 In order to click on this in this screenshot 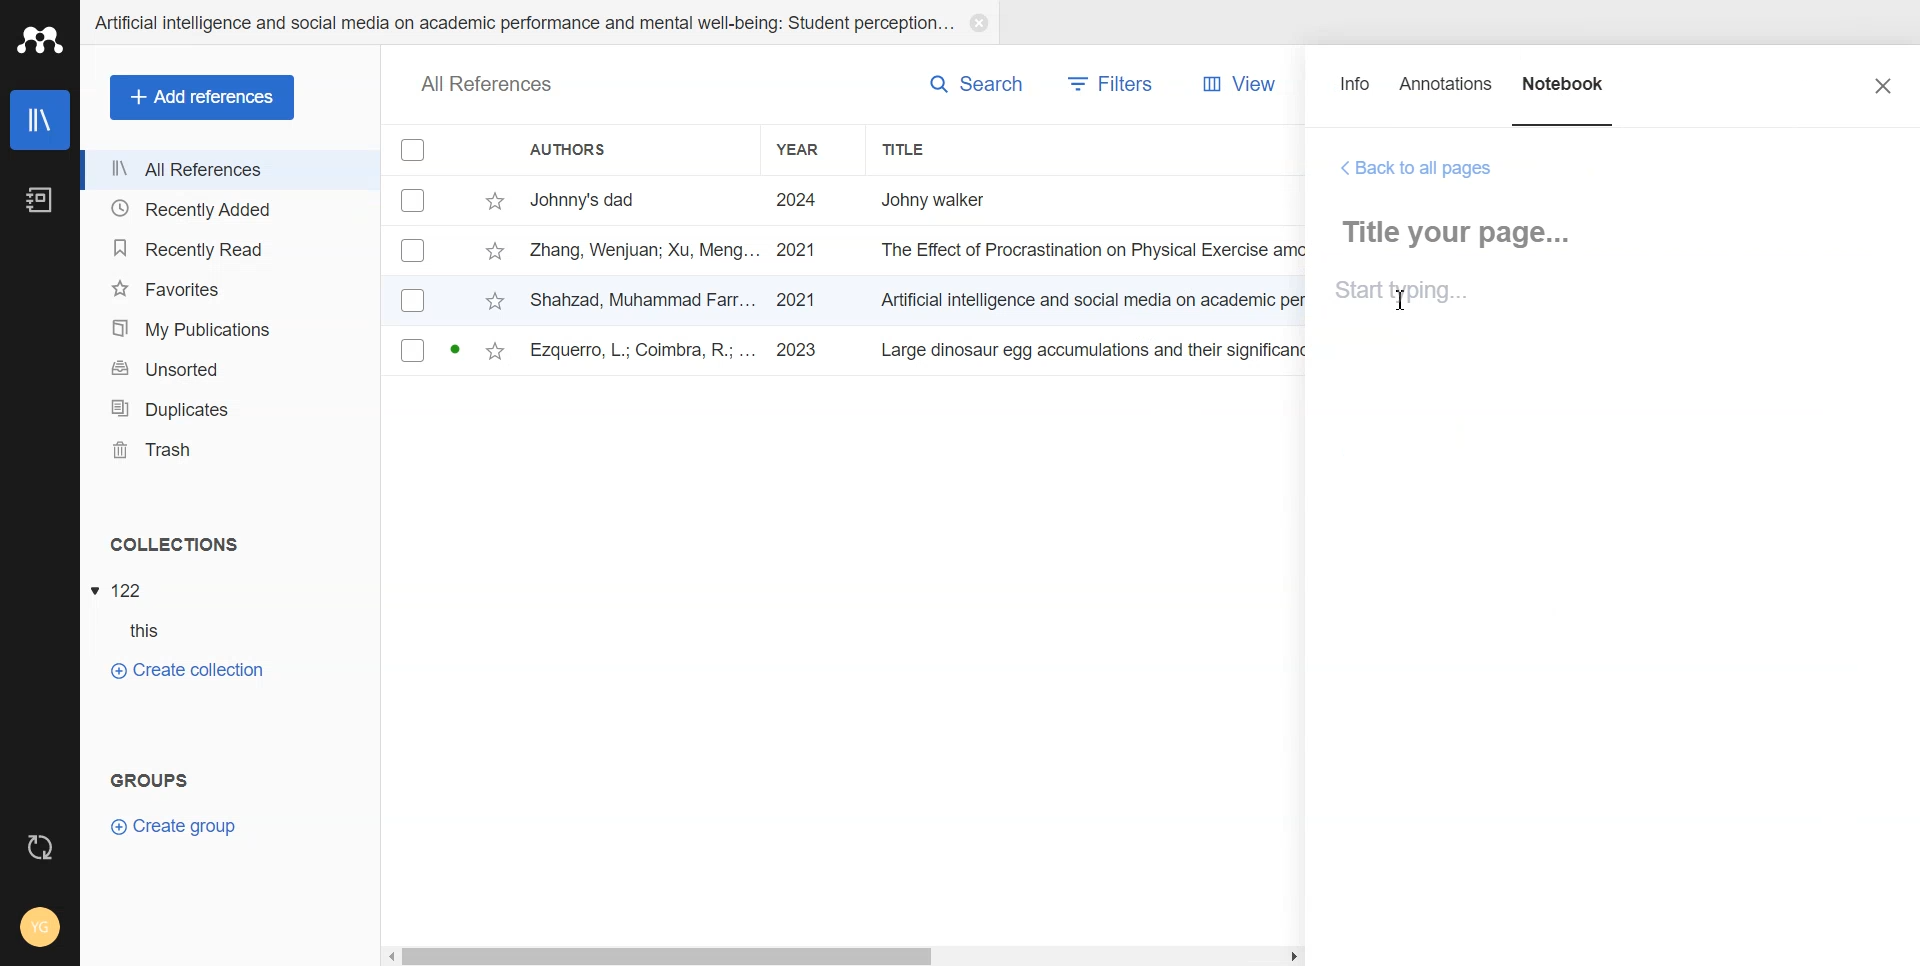, I will do `click(156, 631)`.